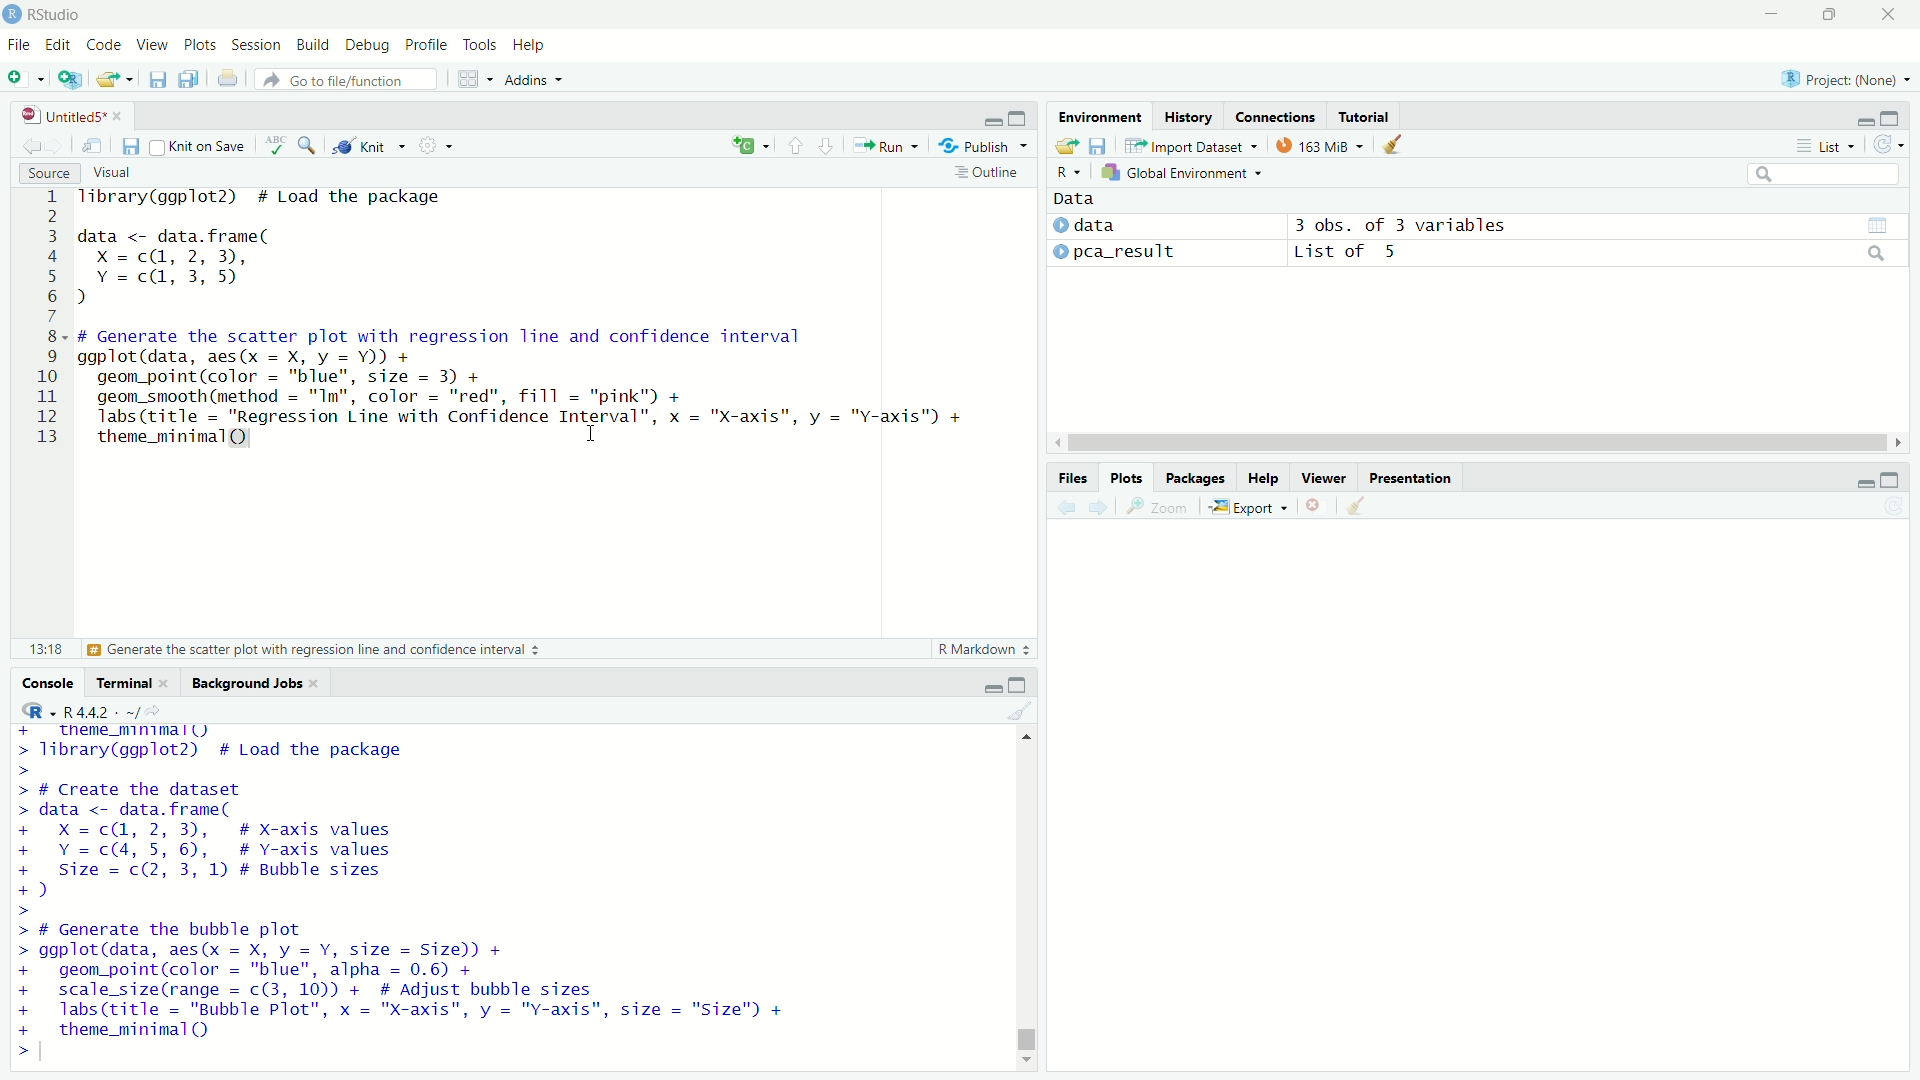  I want to click on Environment, so click(1100, 115).